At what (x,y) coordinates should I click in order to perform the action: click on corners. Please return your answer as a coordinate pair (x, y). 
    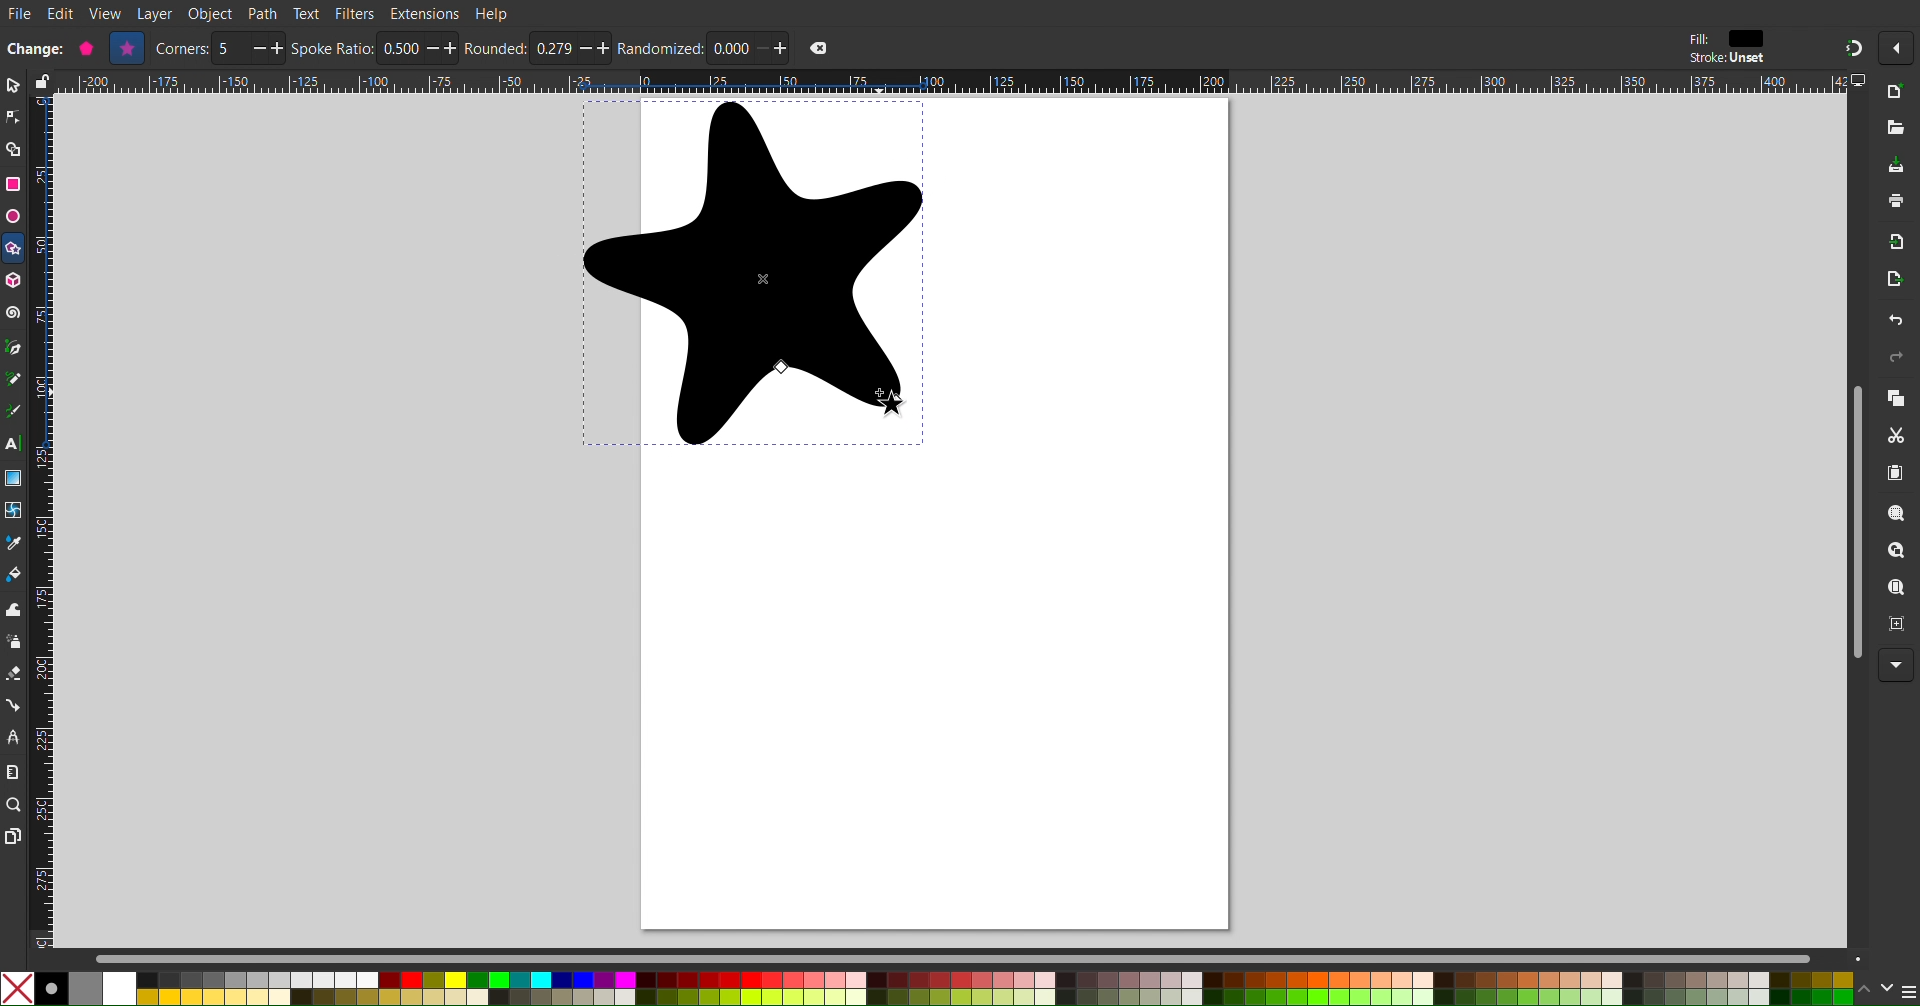
    Looking at the image, I should click on (182, 49).